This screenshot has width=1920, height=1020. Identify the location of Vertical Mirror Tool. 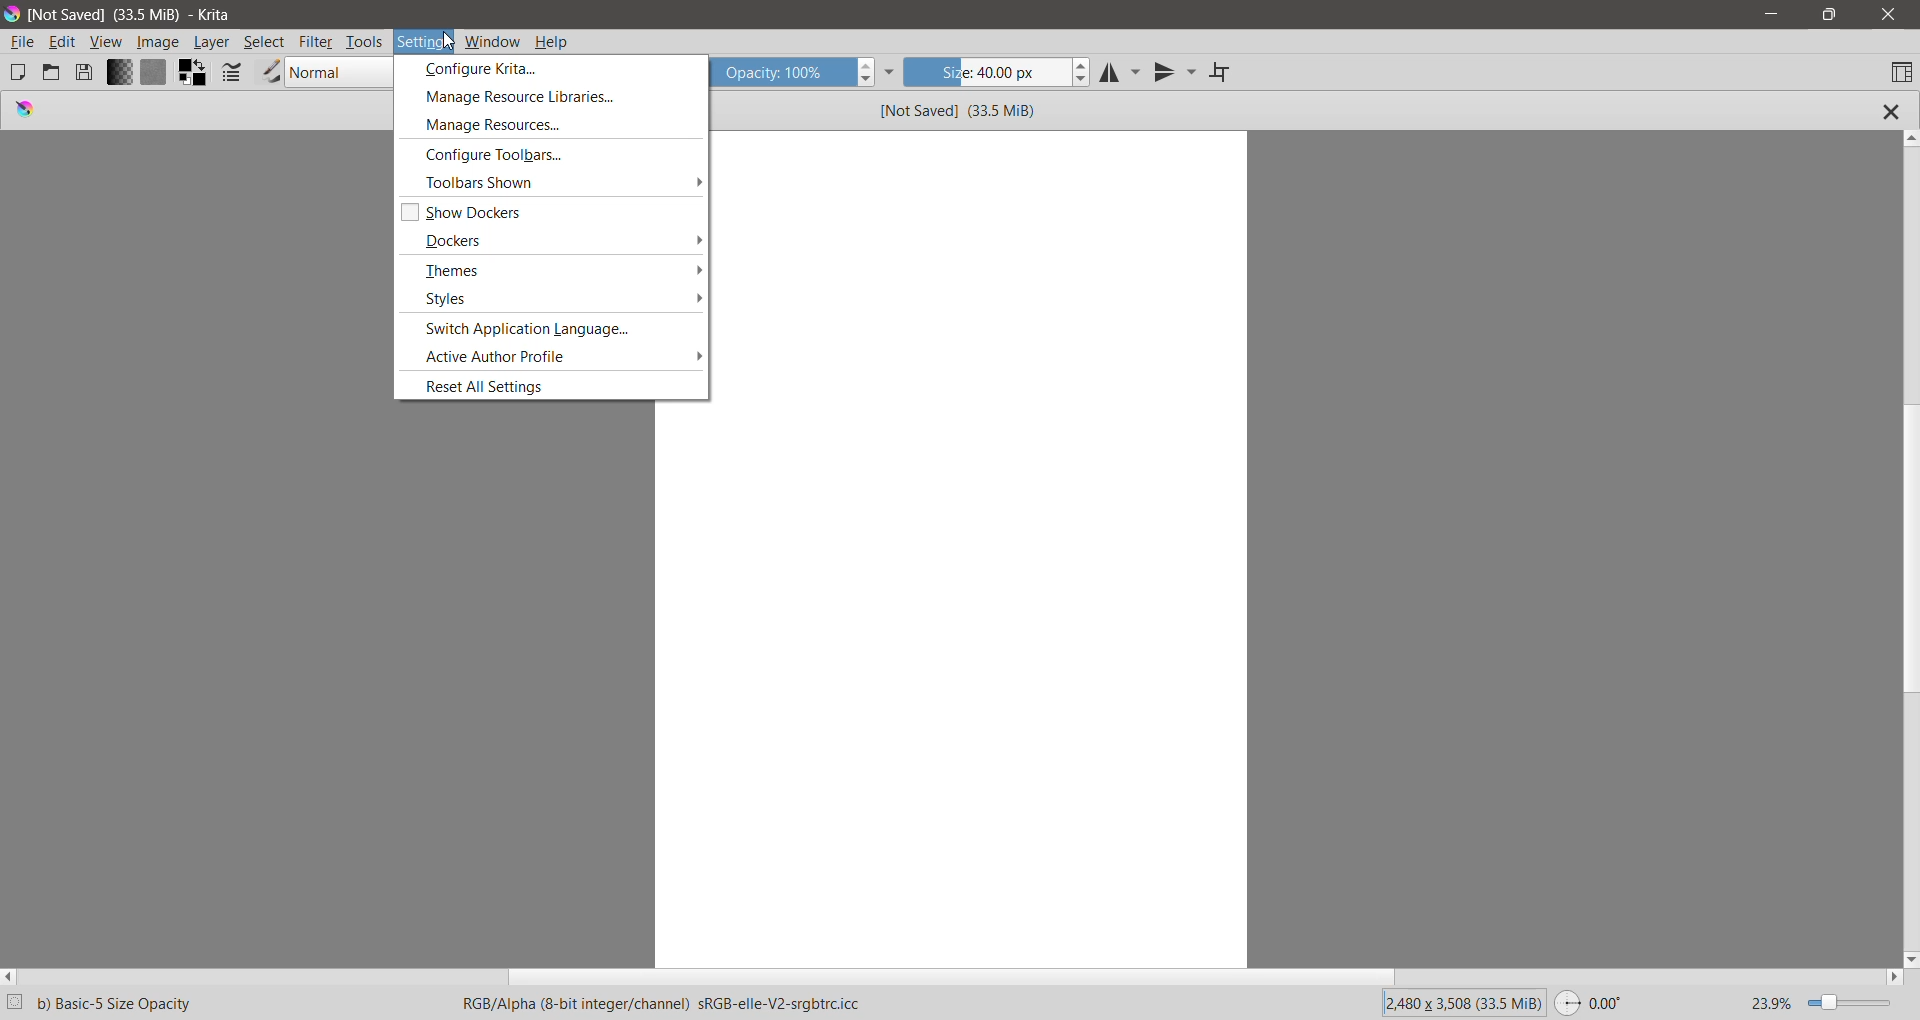
(1174, 74).